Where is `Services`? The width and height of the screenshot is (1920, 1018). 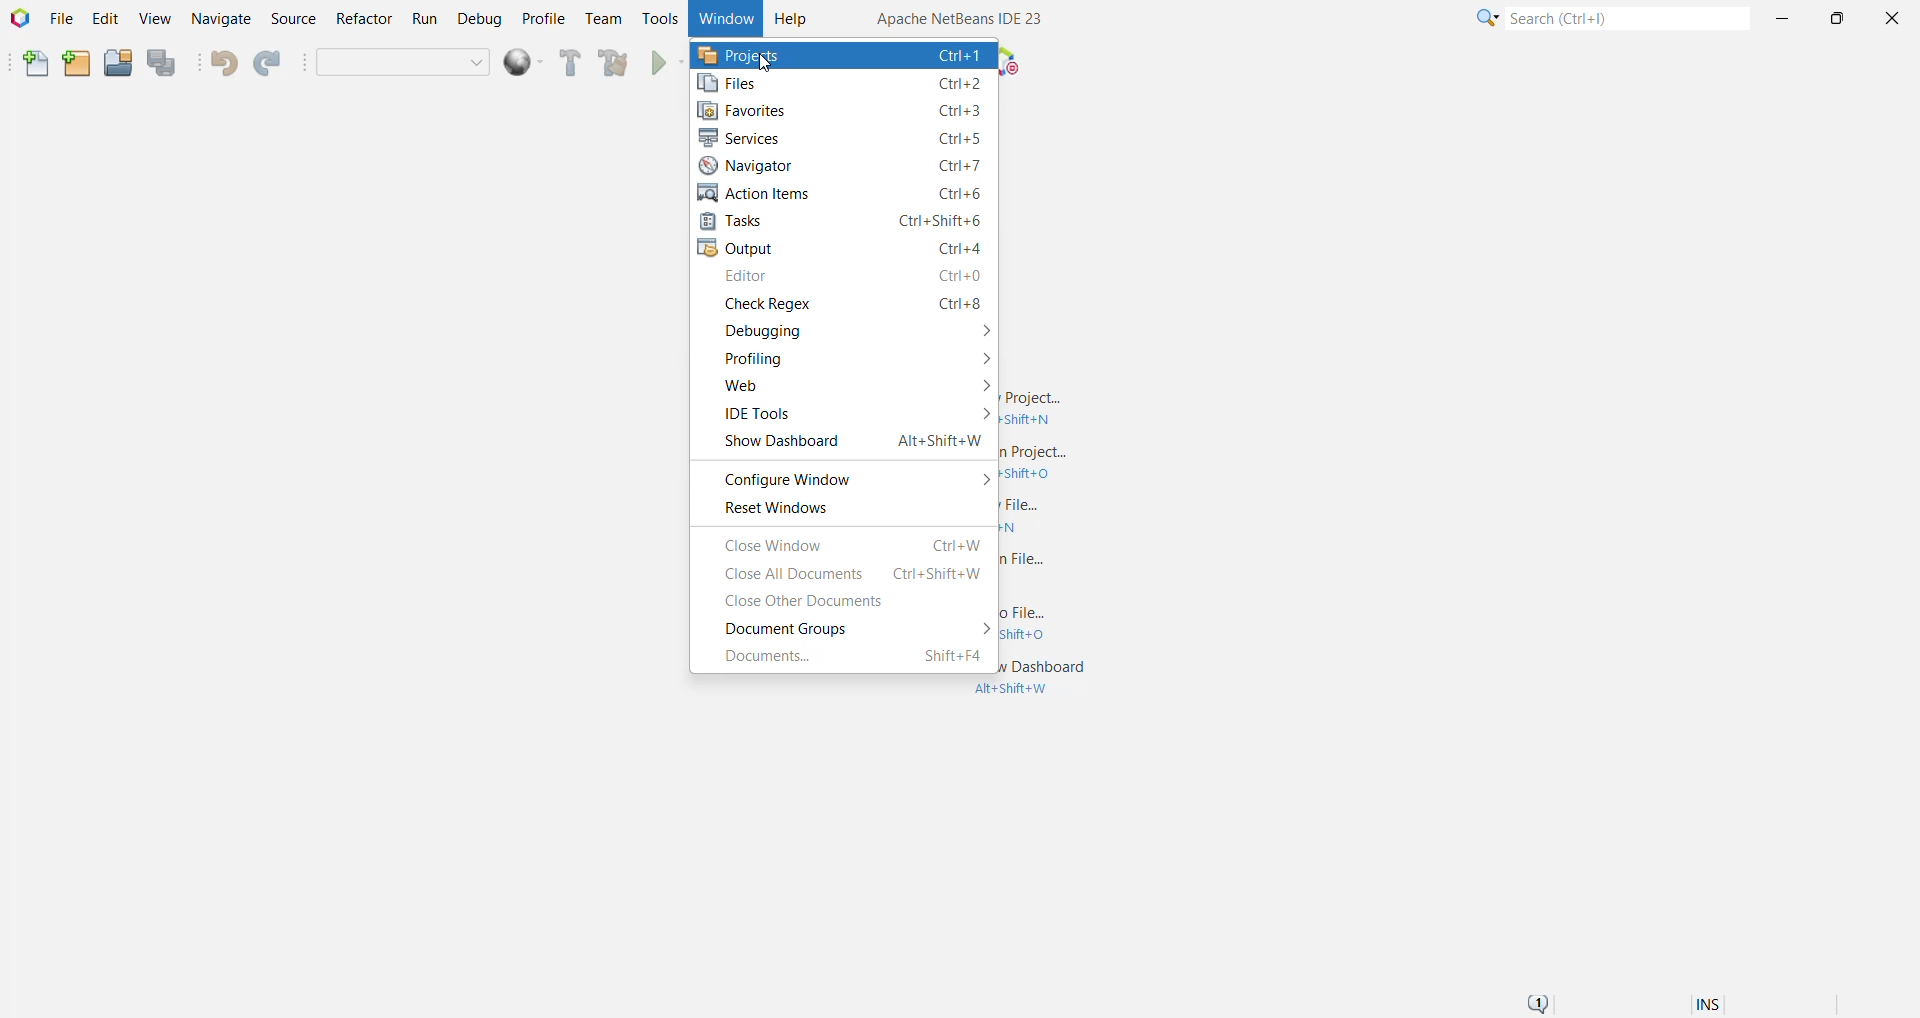
Services is located at coordinates (845, 137).